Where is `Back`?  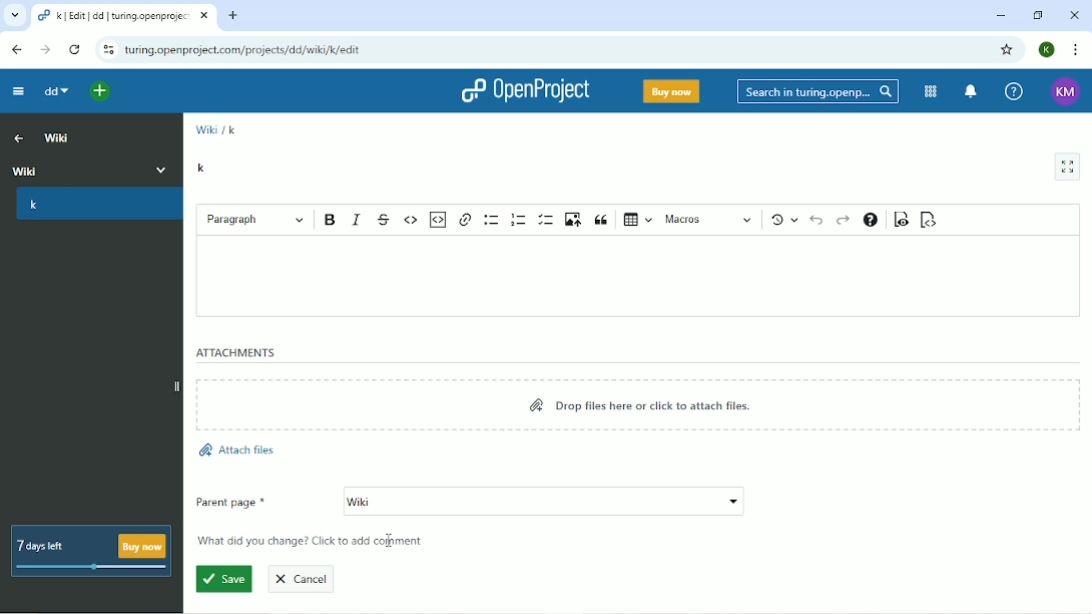 Back is located at coordinates (15, 48).